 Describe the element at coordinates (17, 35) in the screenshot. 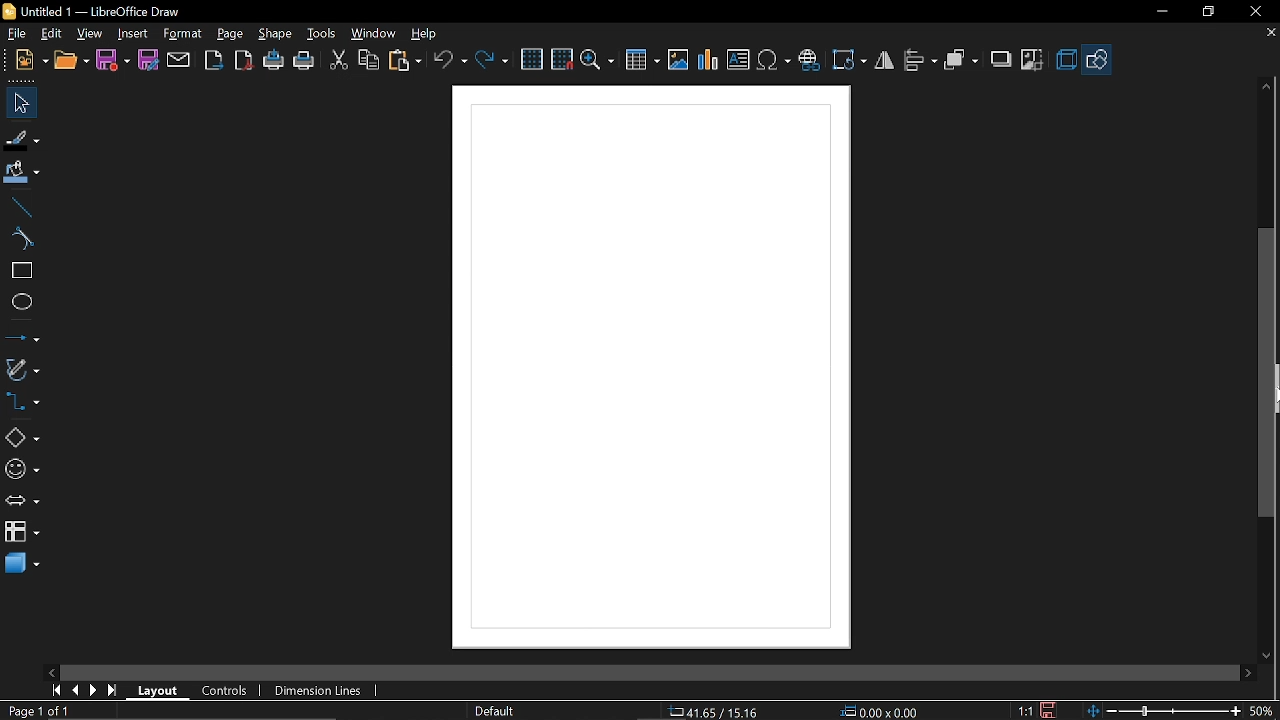

I see `File` at that location.